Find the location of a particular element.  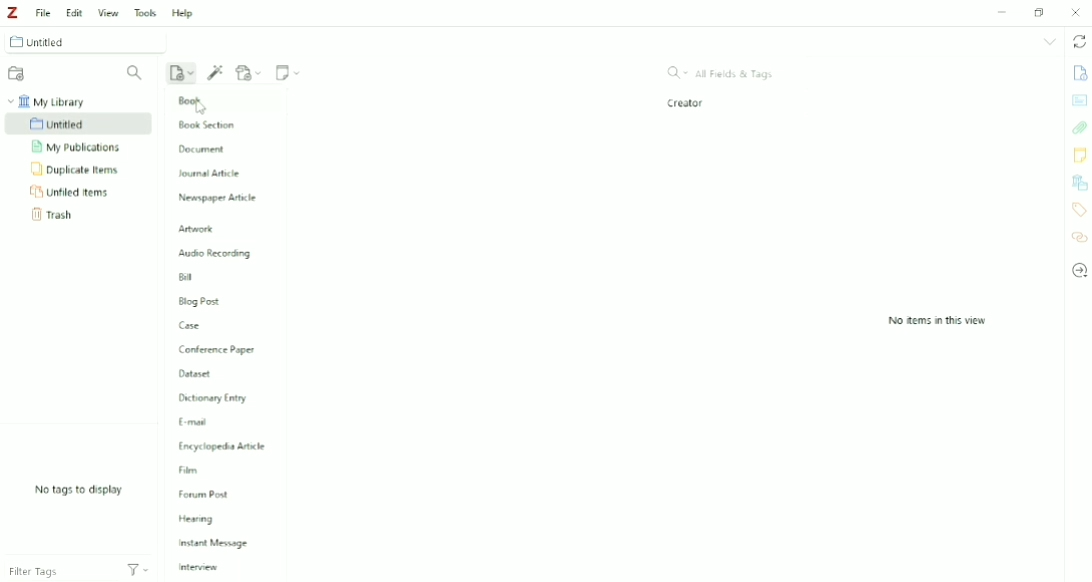

Case is located at coordinates (191, 326).